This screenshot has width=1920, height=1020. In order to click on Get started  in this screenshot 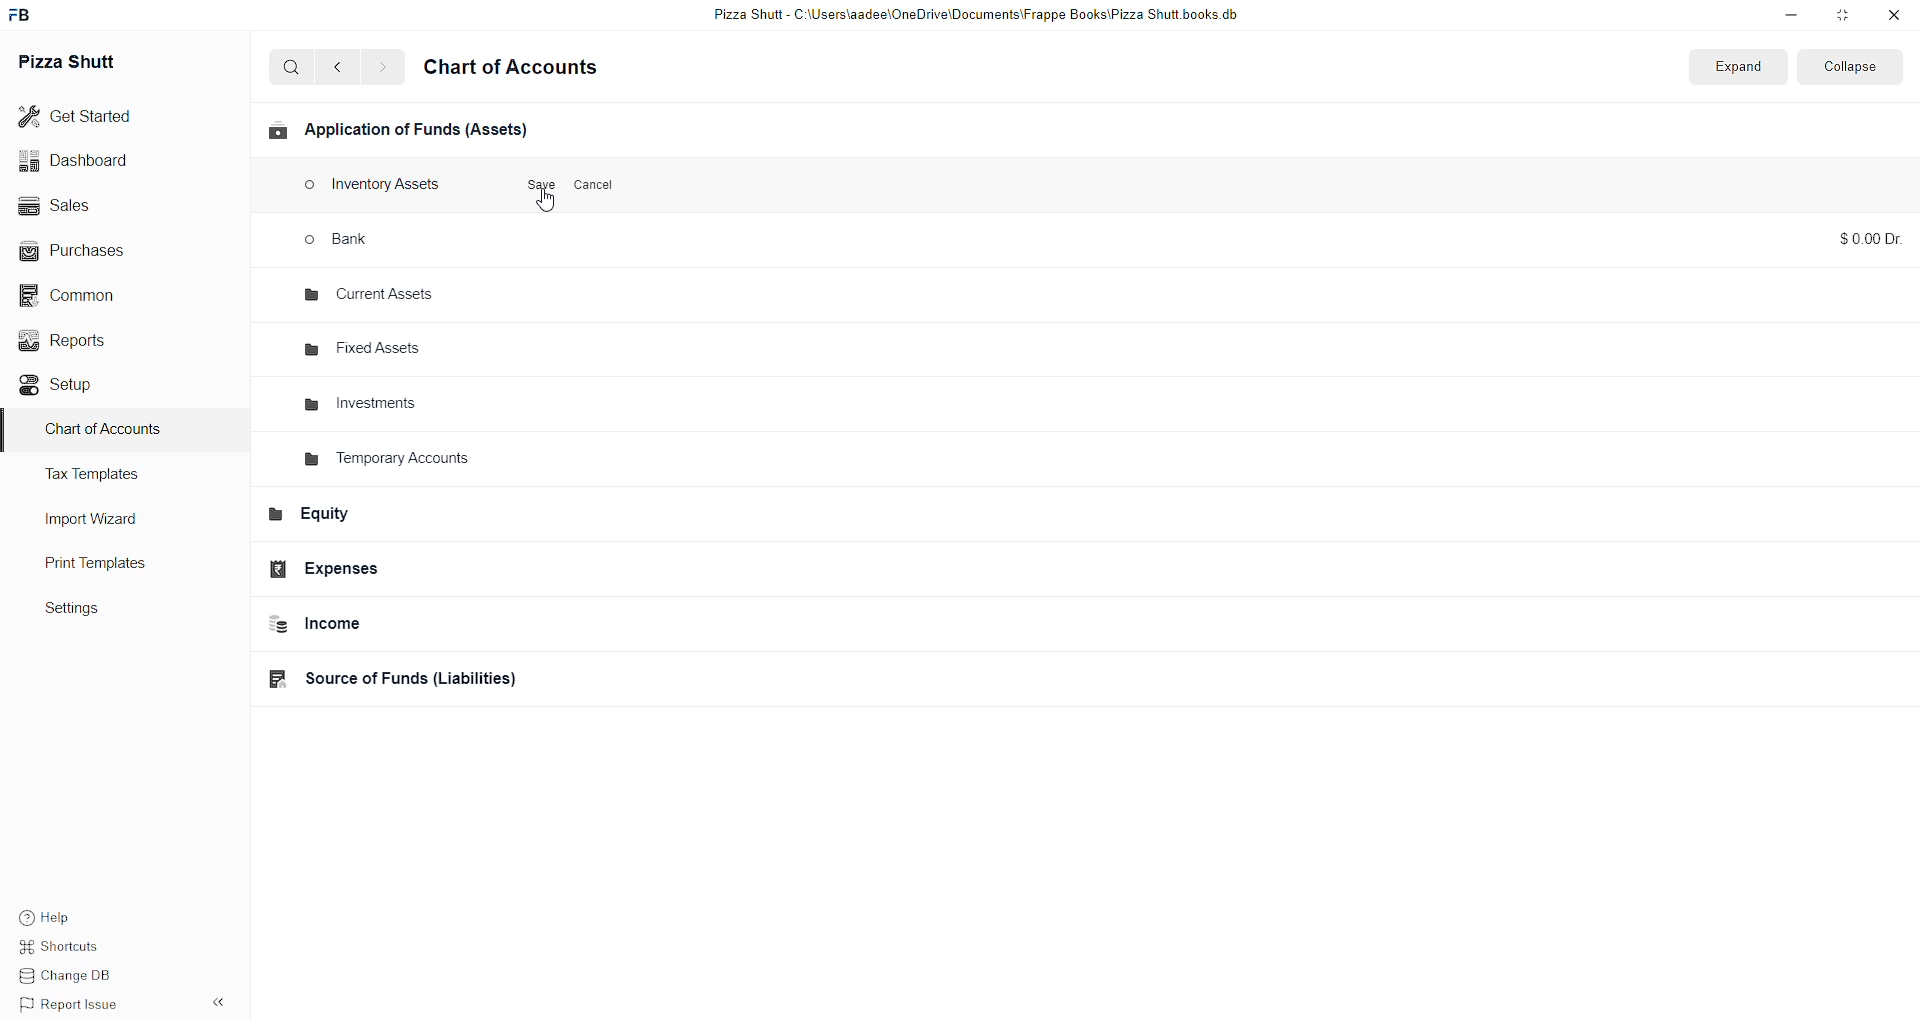, I will do `click(87, 116)`.